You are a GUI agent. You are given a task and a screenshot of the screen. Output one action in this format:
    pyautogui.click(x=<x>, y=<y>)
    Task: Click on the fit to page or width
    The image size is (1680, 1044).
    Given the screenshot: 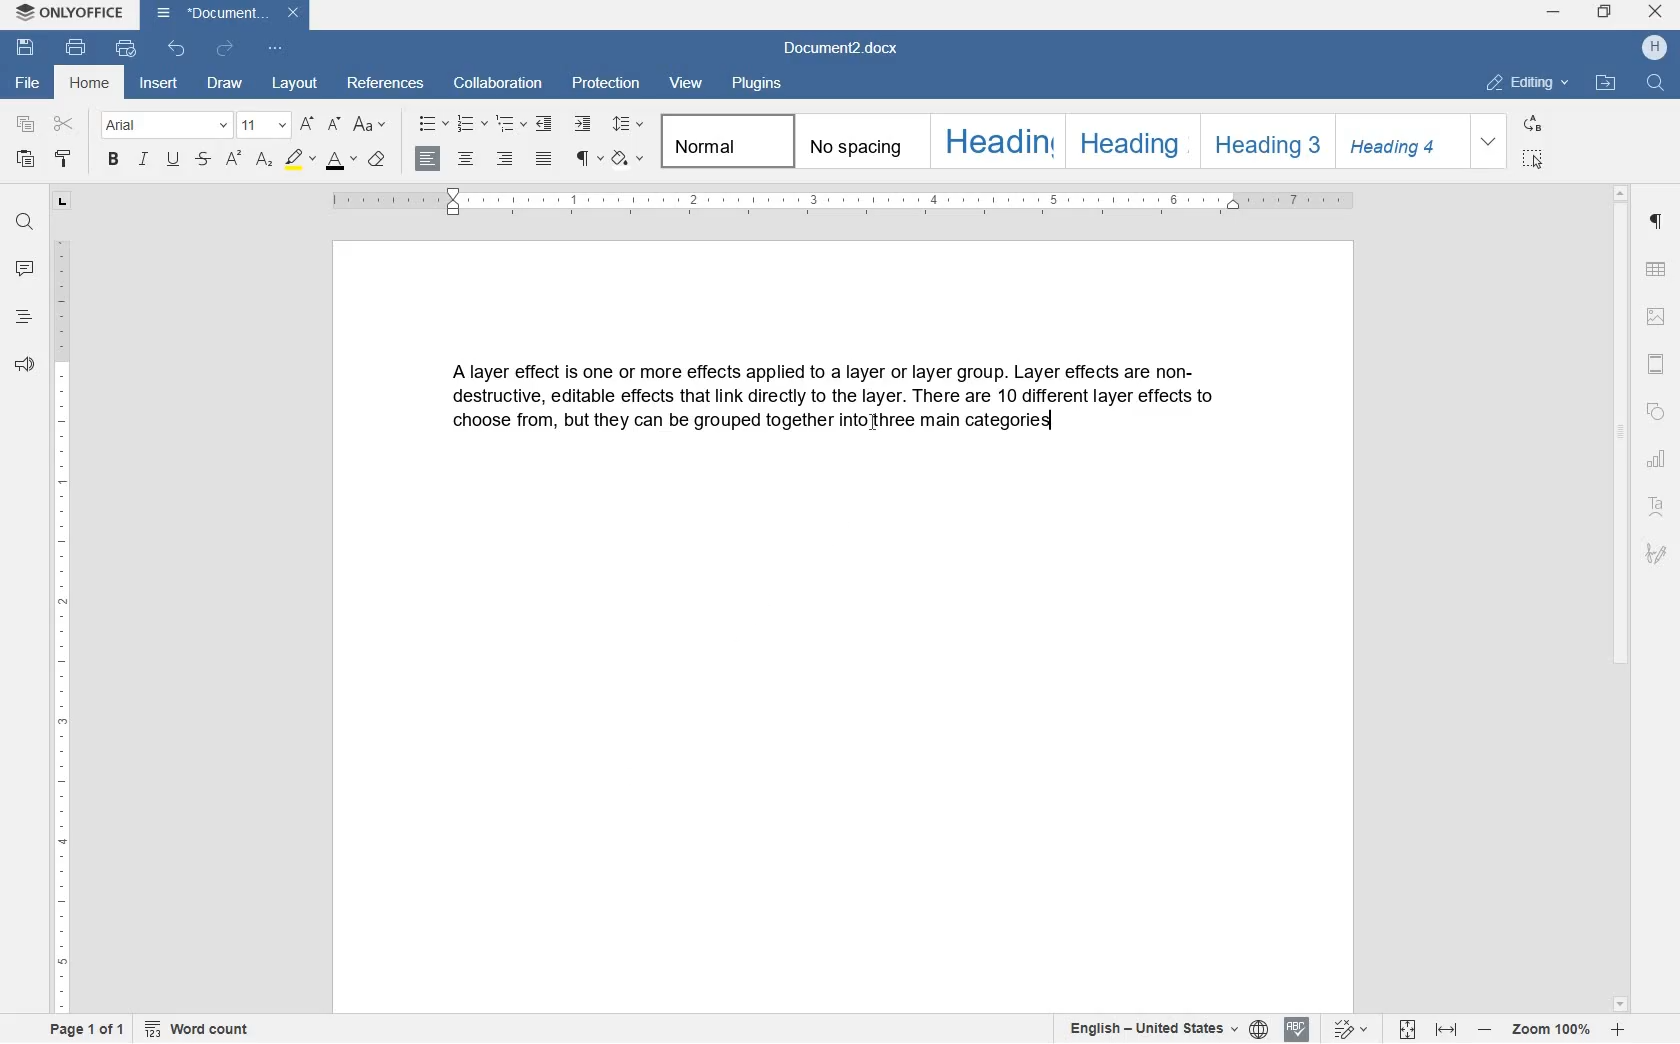 What is the action you would take?
    pyautogui.click(x=1427, y=1031)
    